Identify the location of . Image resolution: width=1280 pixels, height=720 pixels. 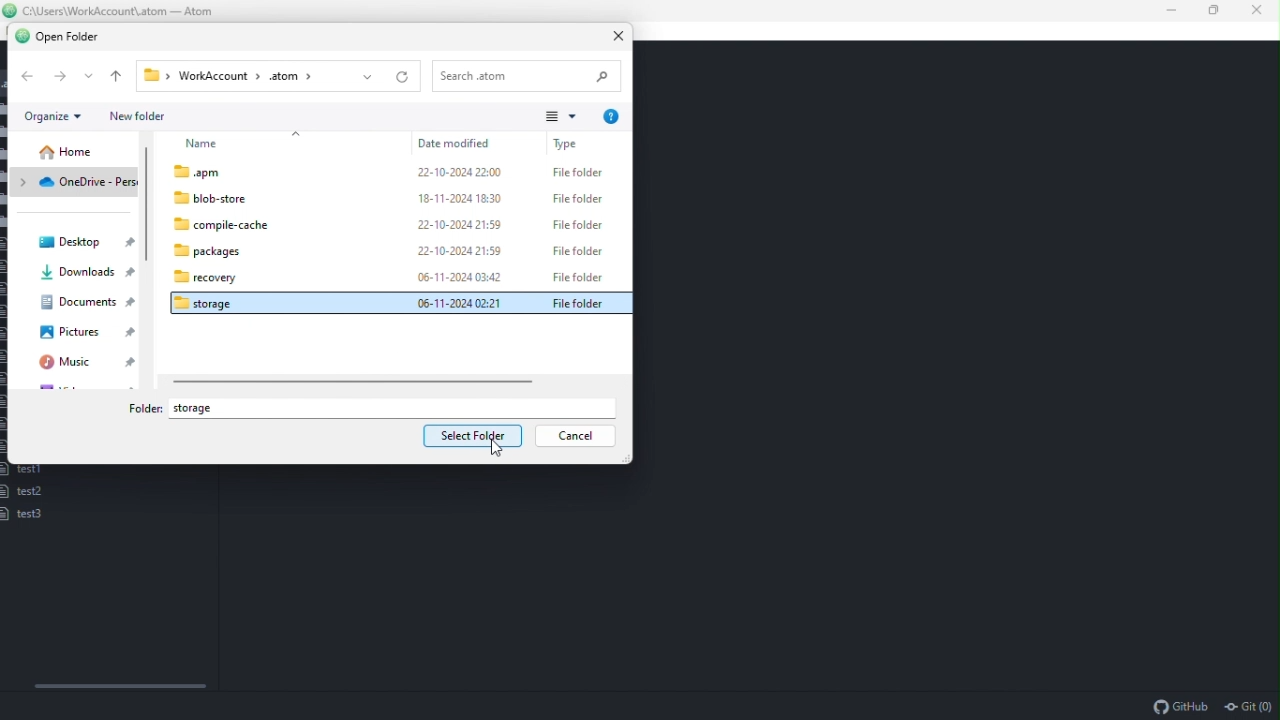
(23, 76).